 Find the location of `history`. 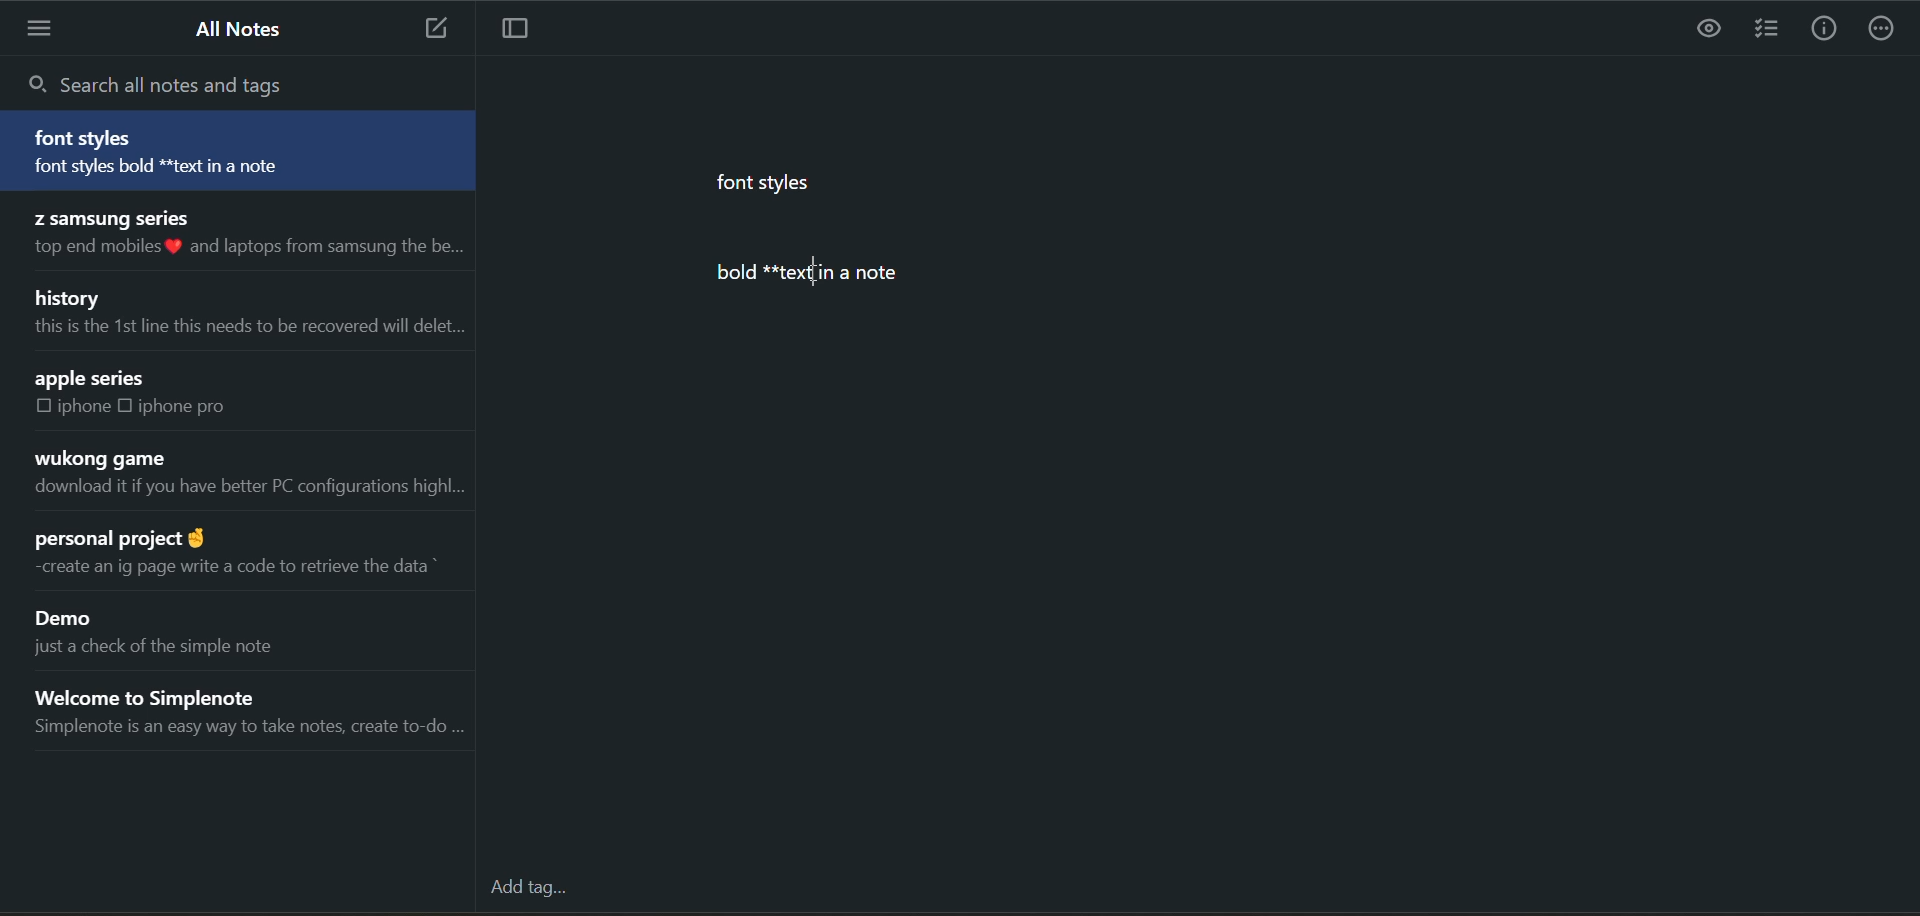

history is located at coordinates (71, 296).